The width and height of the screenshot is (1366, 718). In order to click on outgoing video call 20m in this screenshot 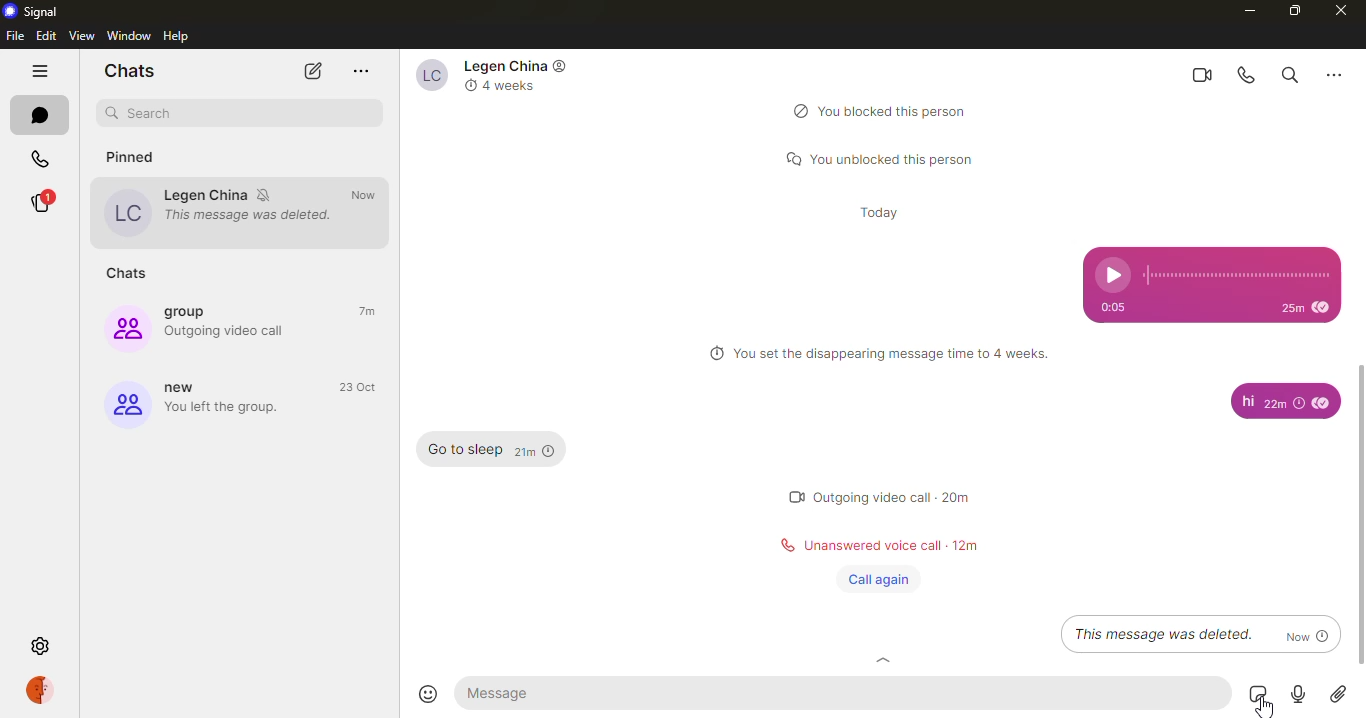, I will do `click(895, 494)`.